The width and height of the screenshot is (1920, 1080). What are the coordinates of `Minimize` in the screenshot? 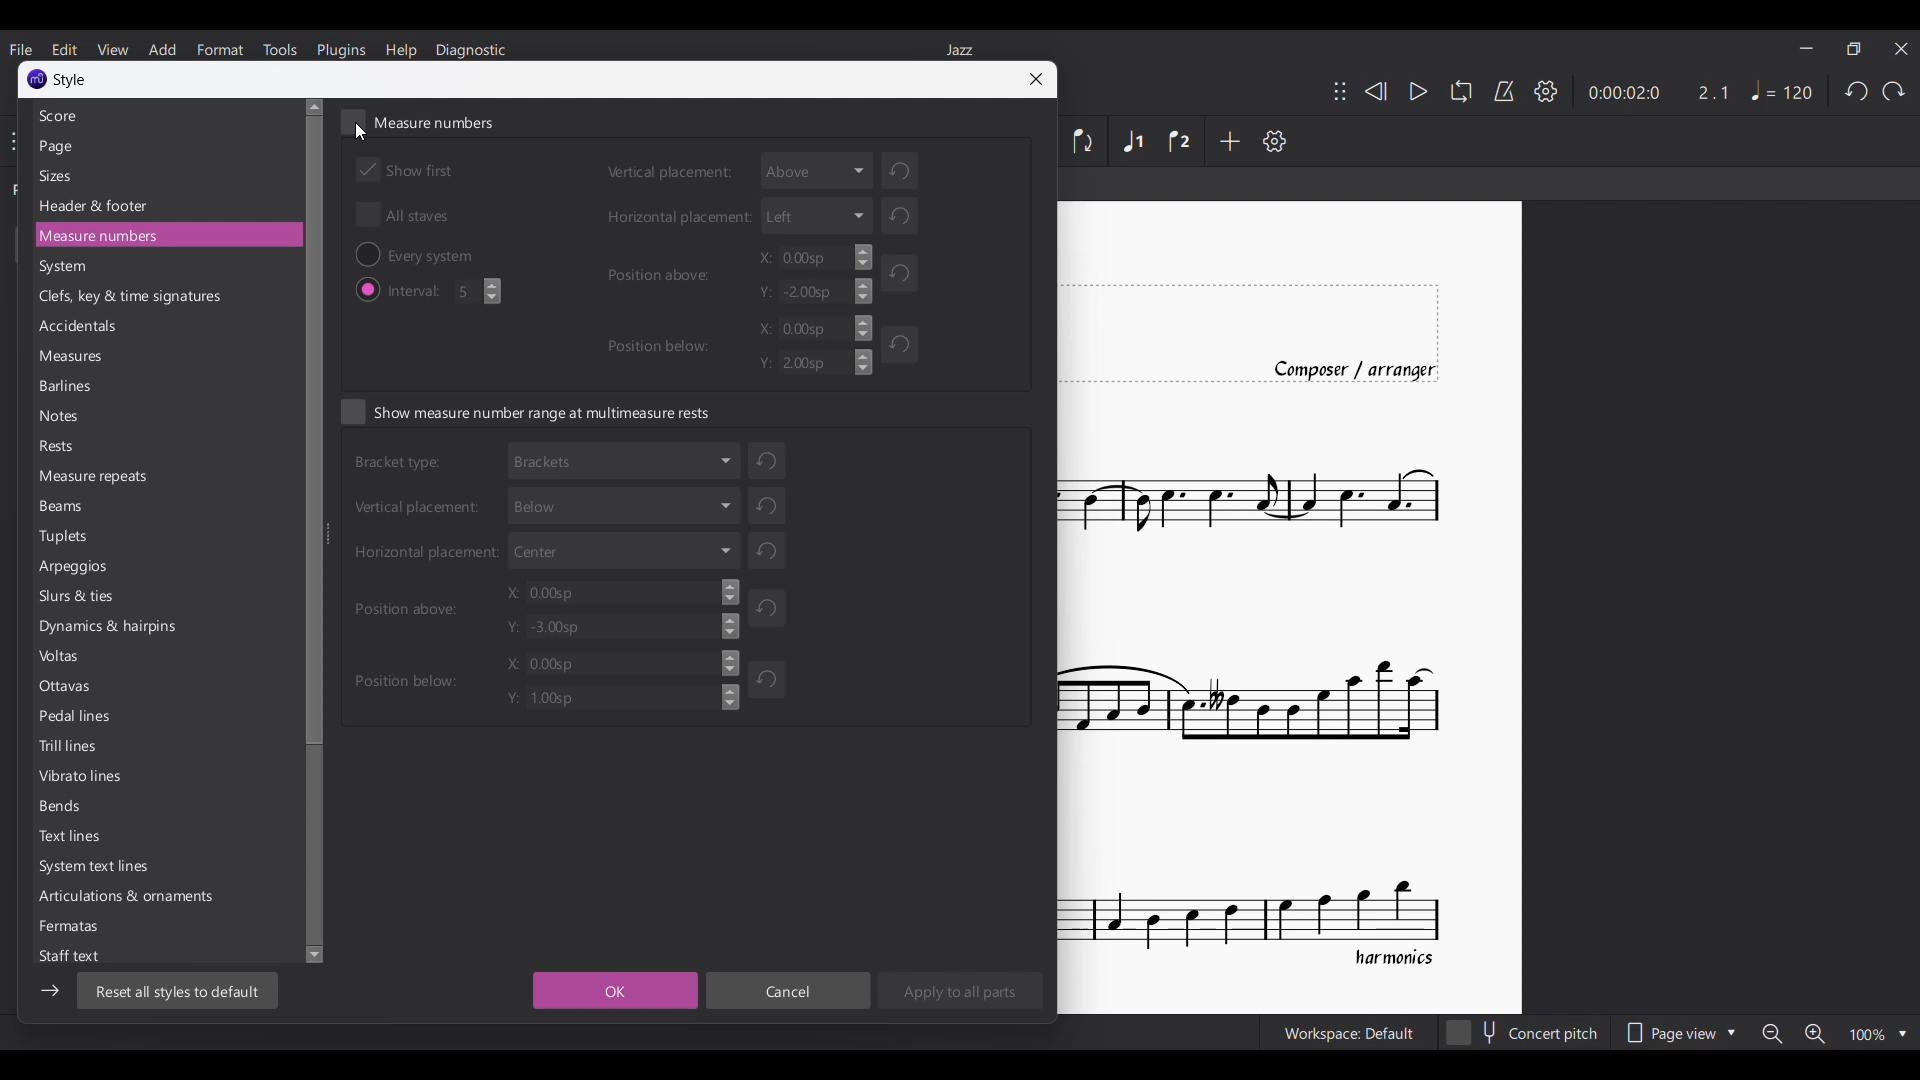 It's located at (1805, 48).